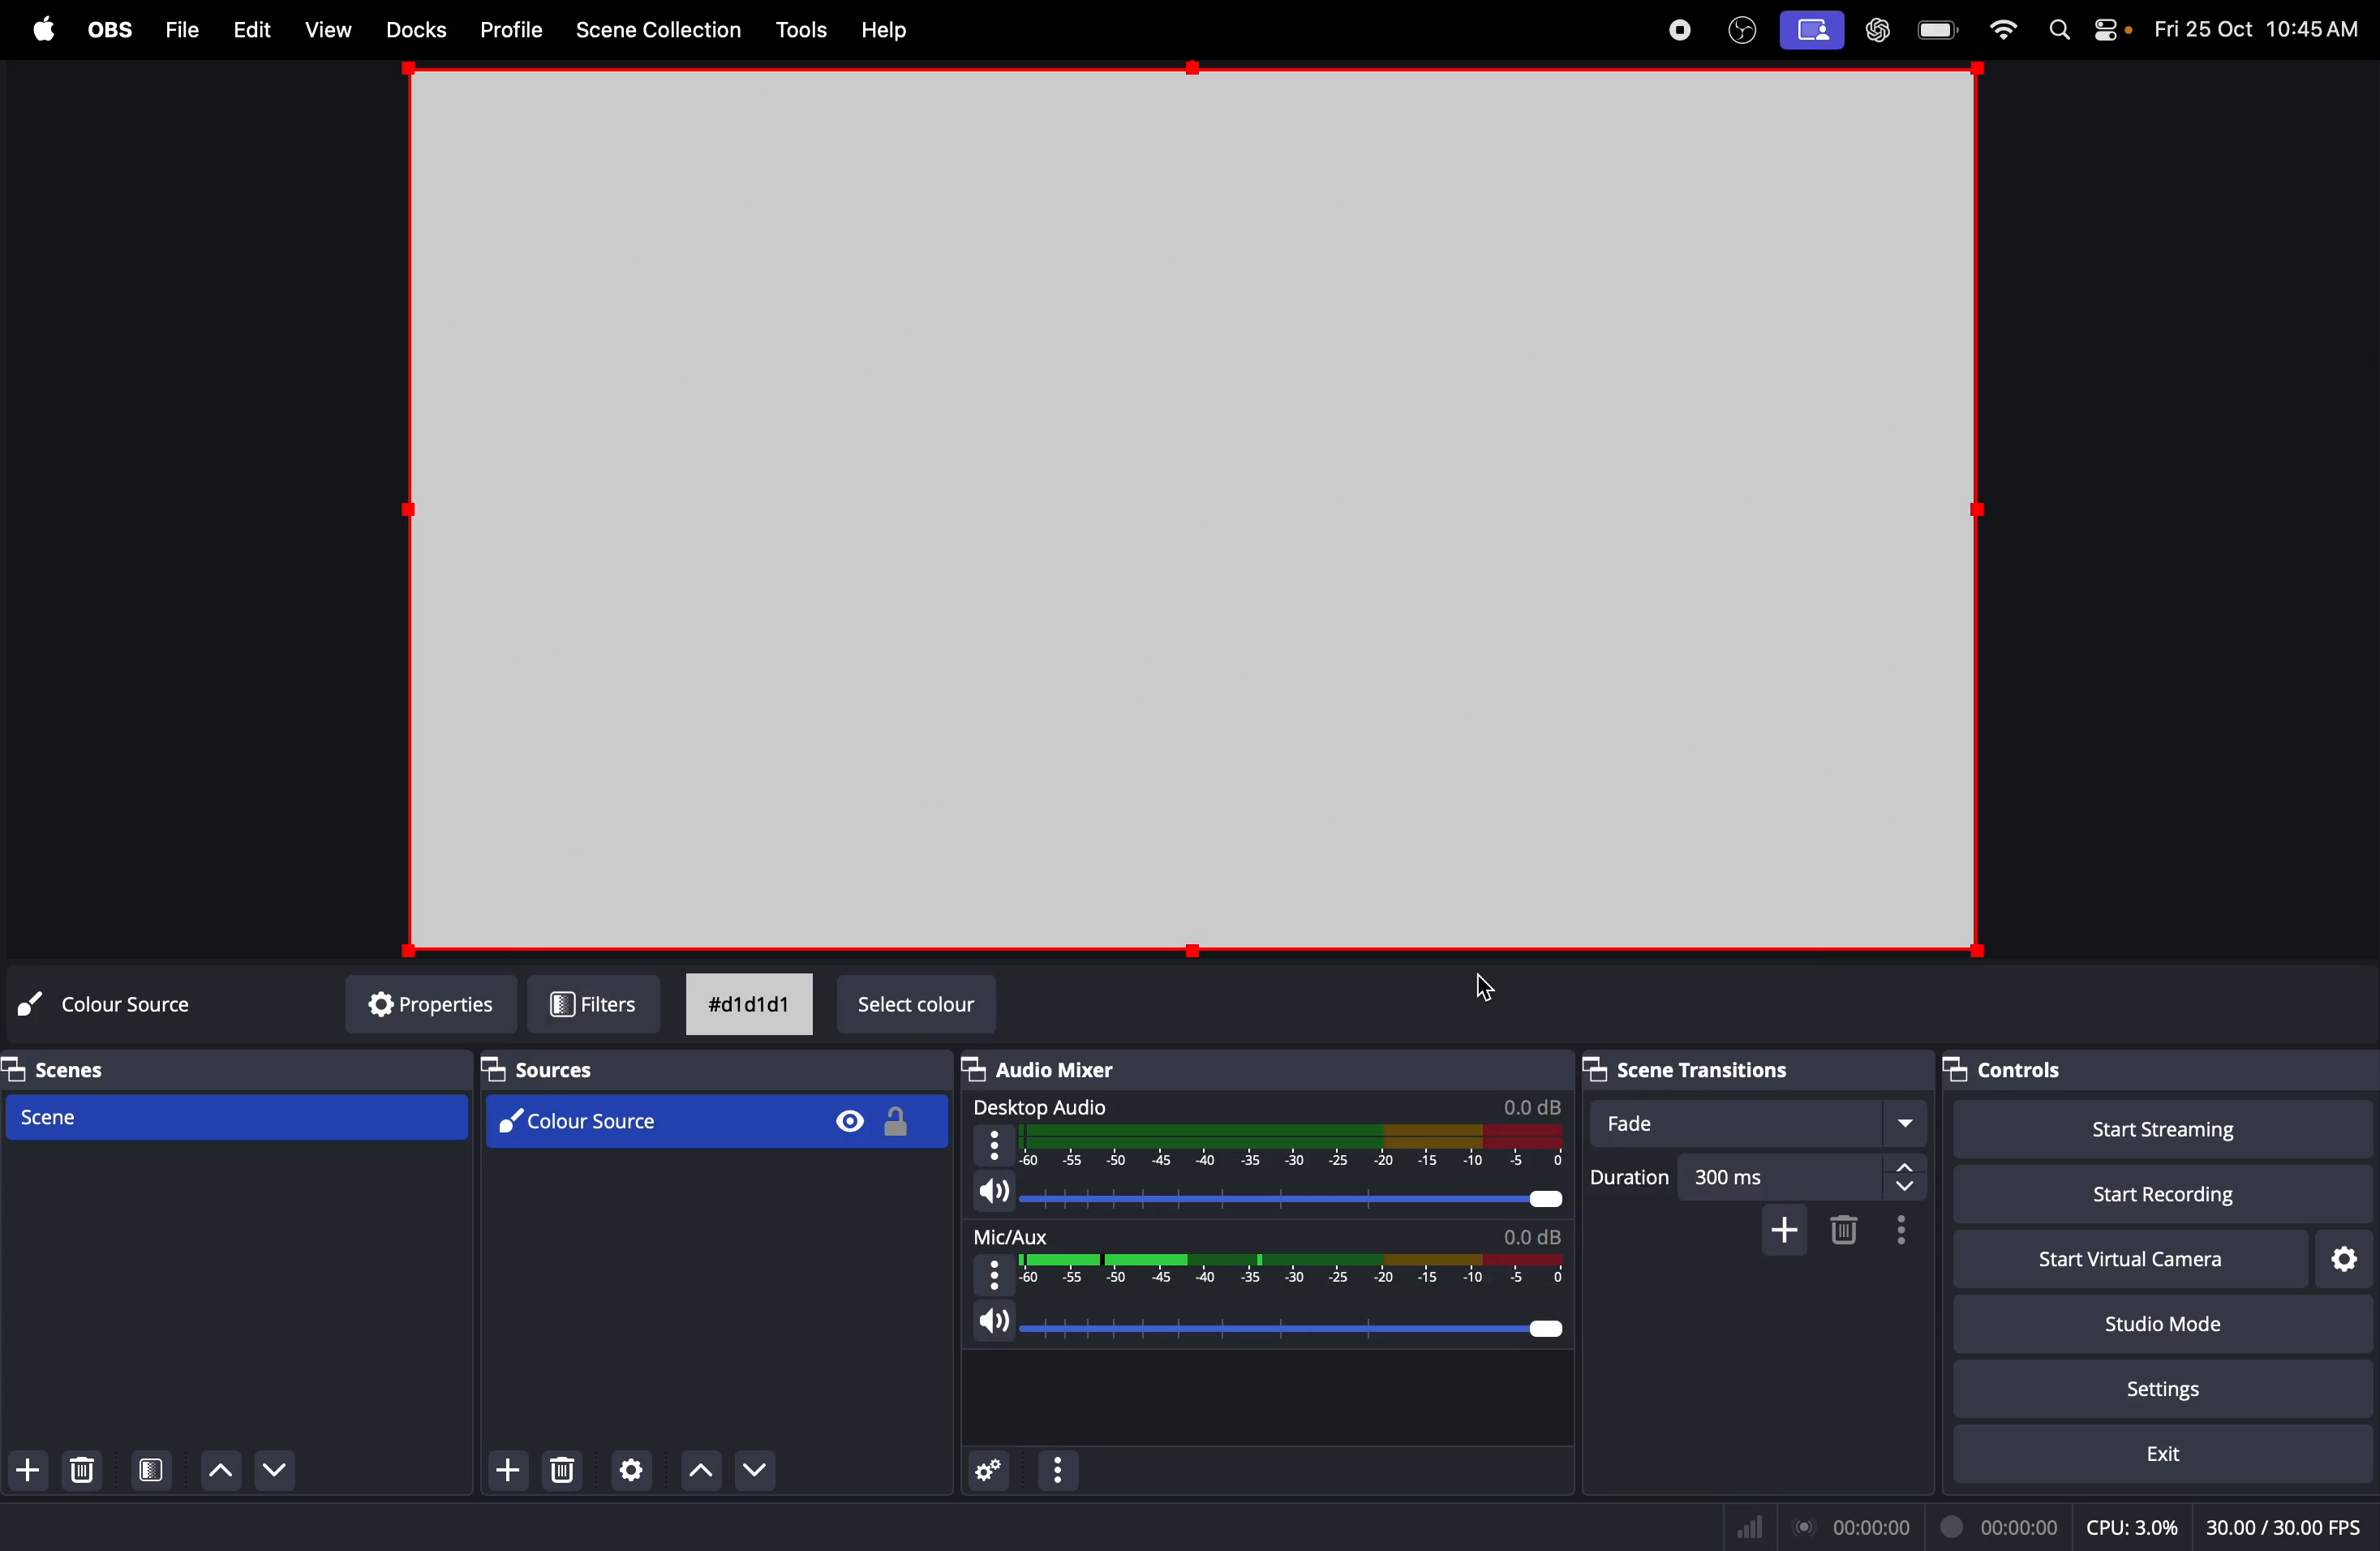  Describe the element at coordinates (218, 1470) in the screenshot. I see `move scene down` at that location.